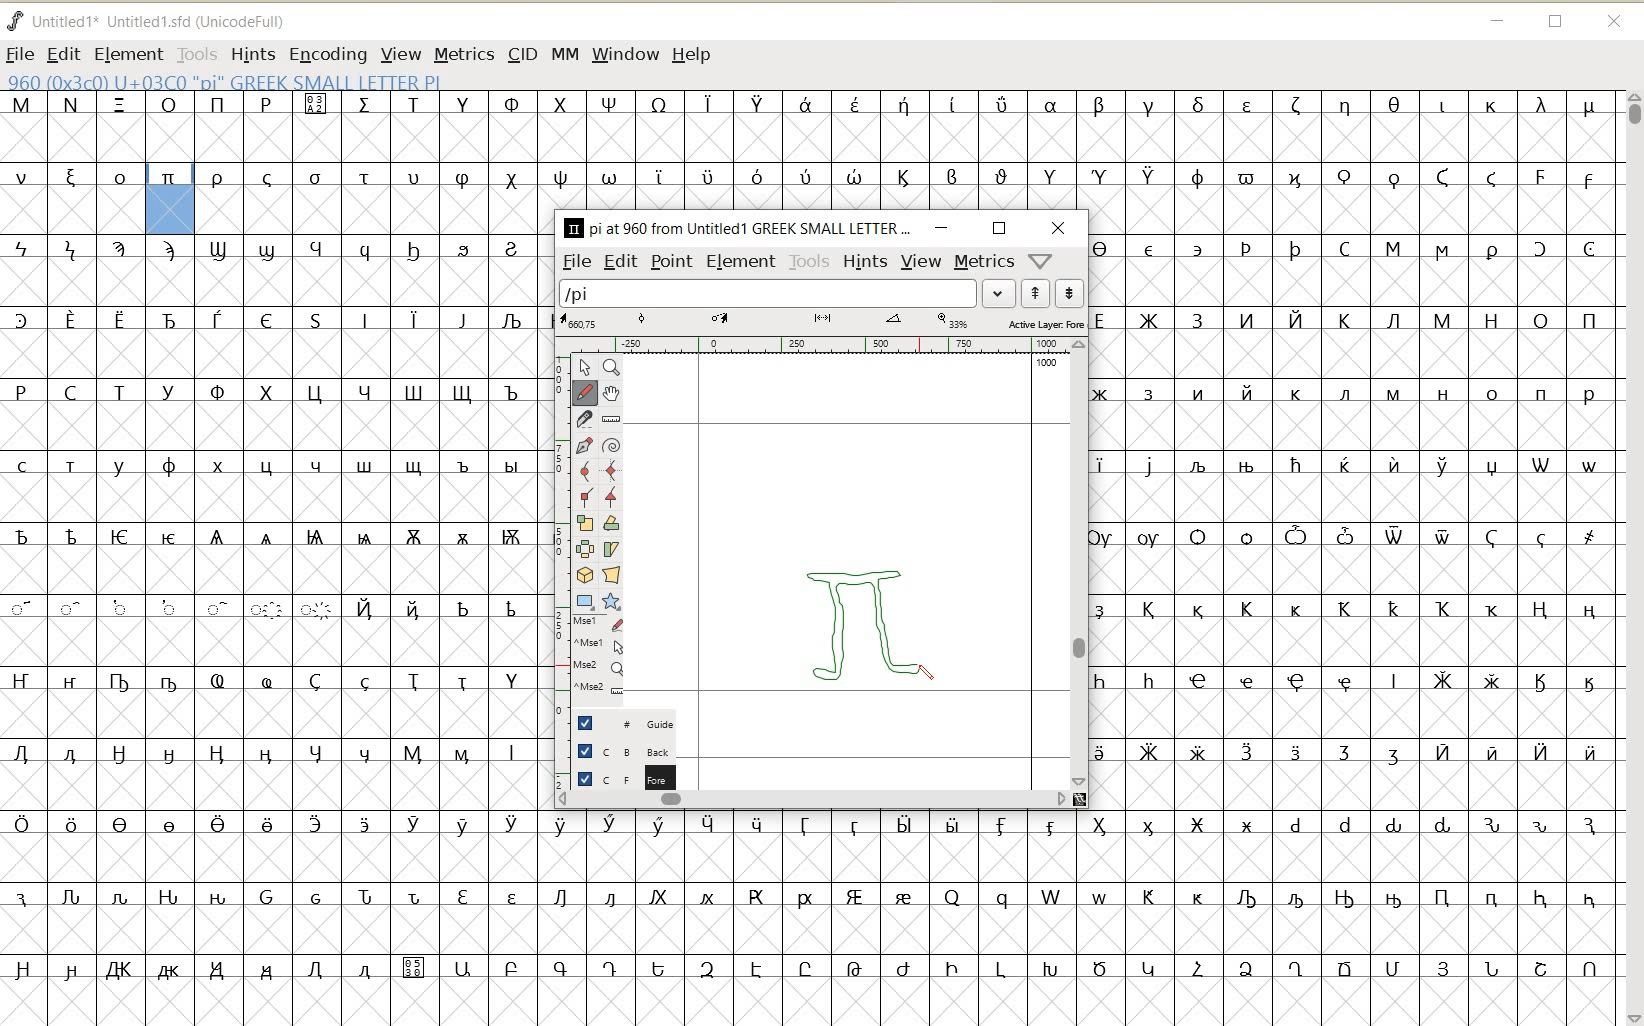 The image size is (1644, 1026). Describe the element at coordinates (694, 53) in the screenshot. I see `HELP` at that location.